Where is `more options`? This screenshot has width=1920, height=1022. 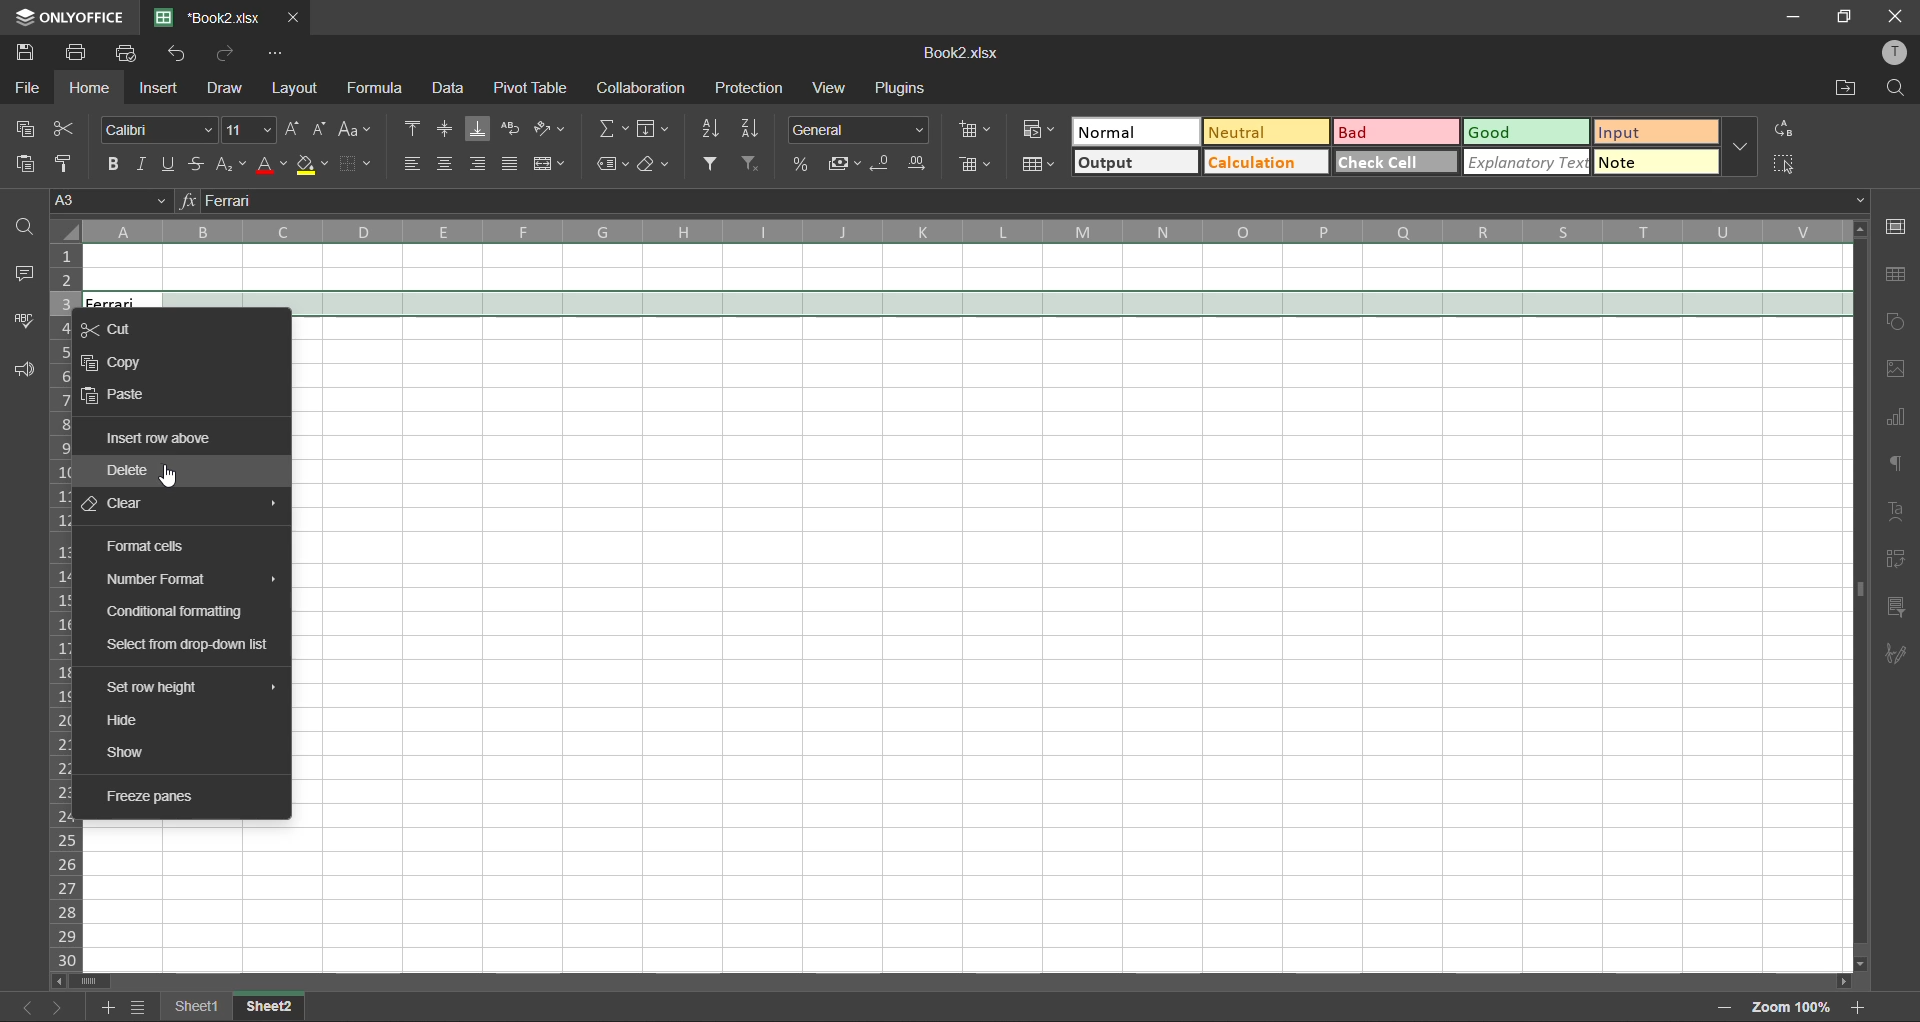
more options is located at coordinates (1736, 145).